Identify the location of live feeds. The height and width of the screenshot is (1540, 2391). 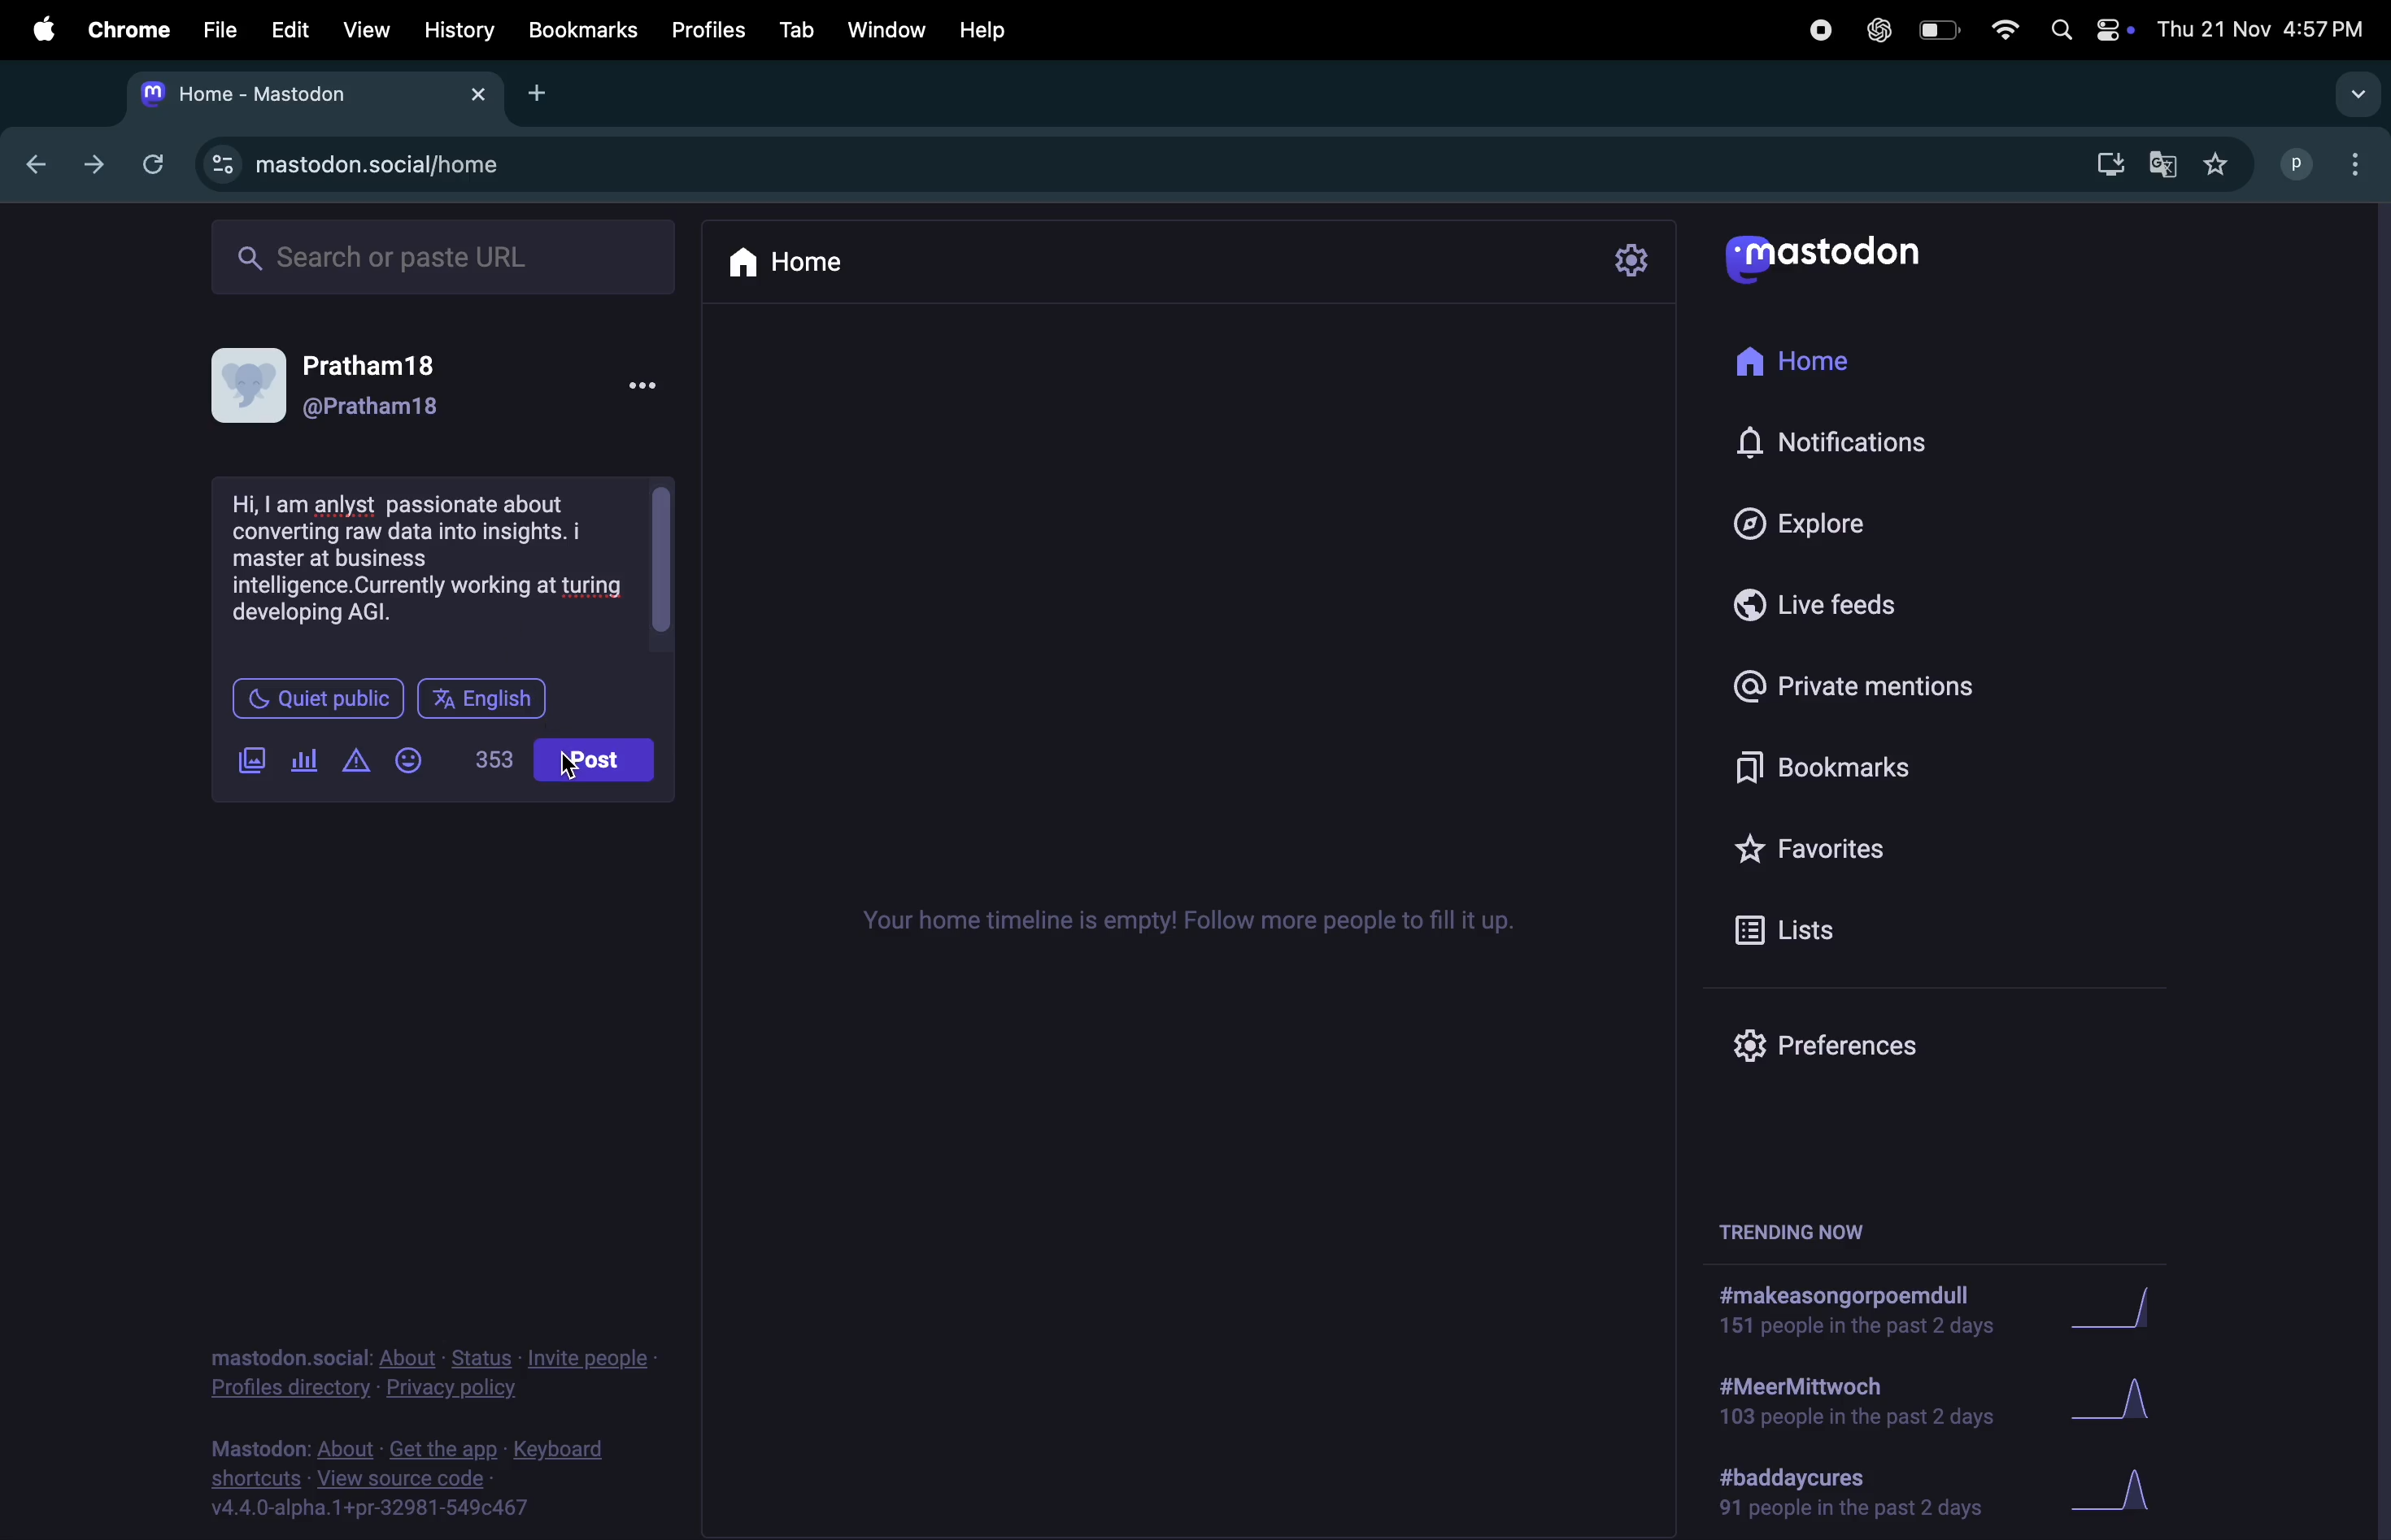
(1840, 606).